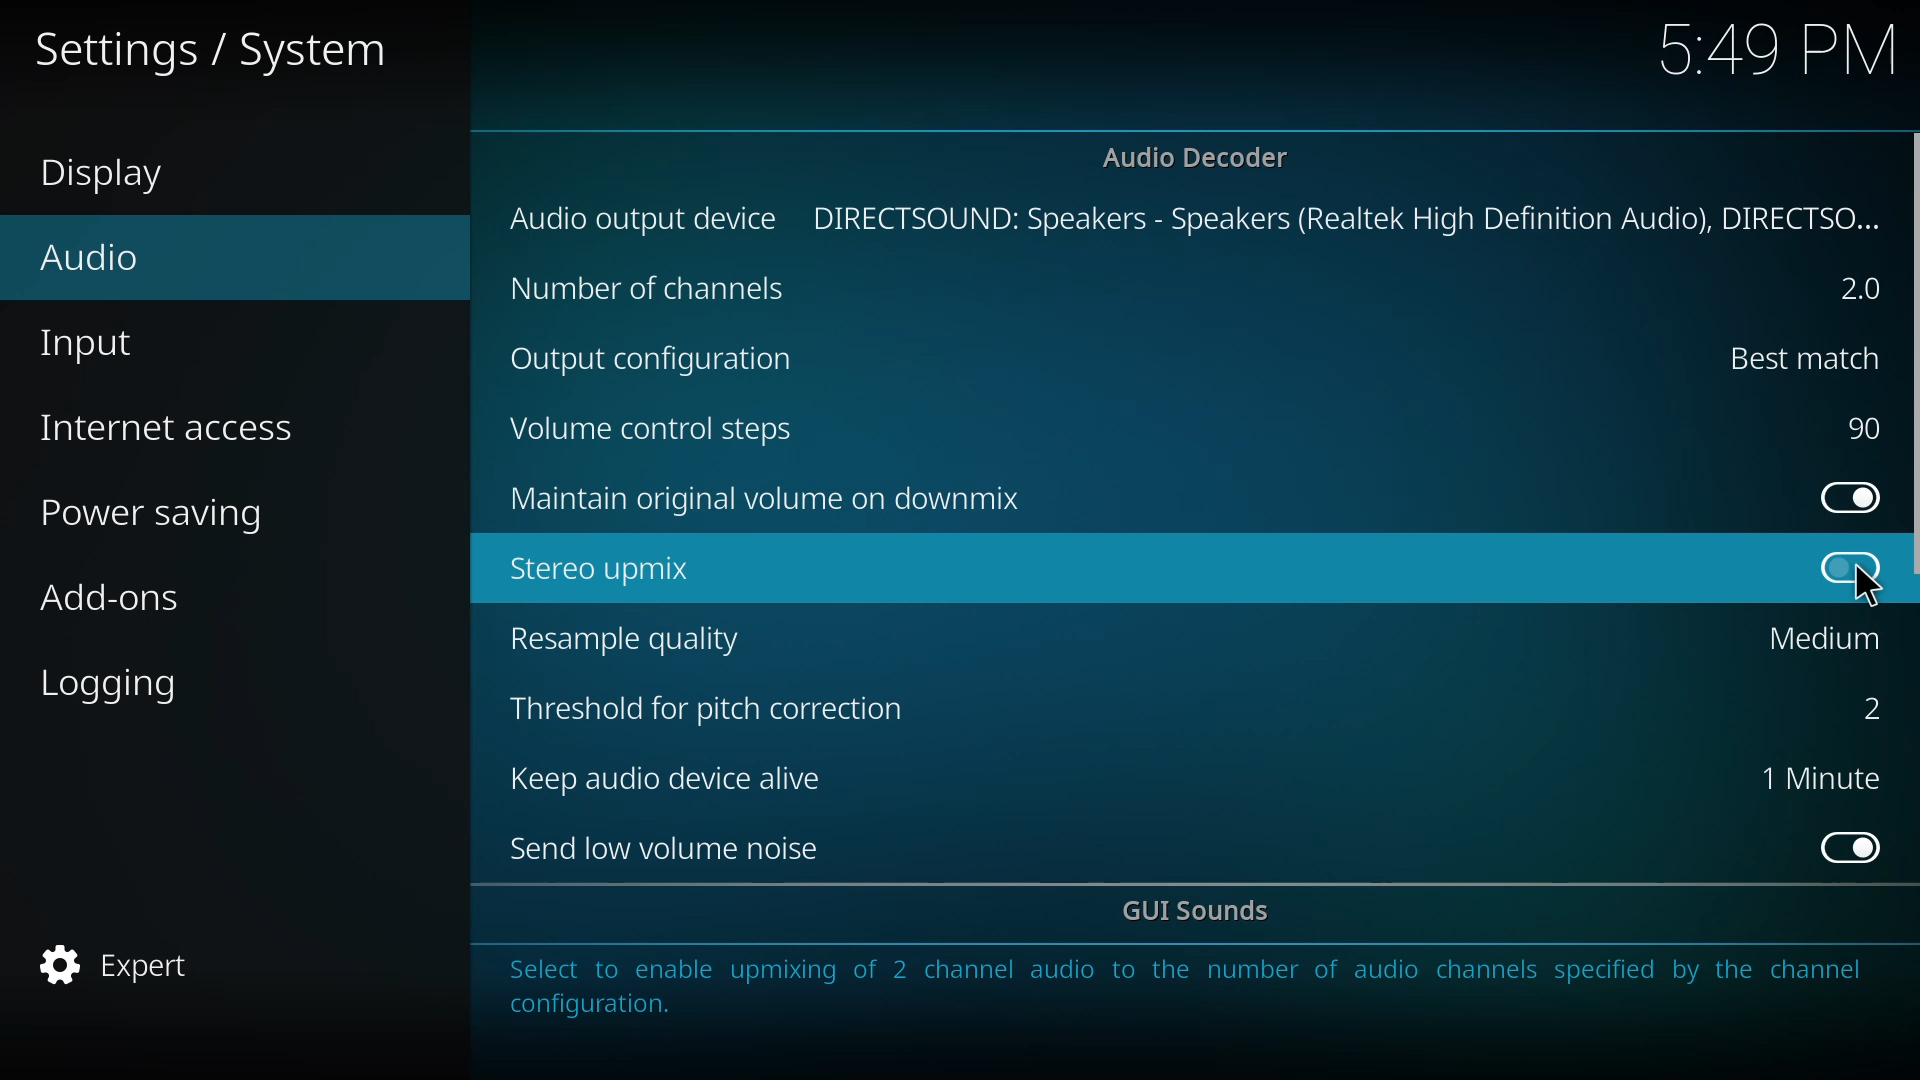  I want to click on keep audio device alive, so click(676, 778).